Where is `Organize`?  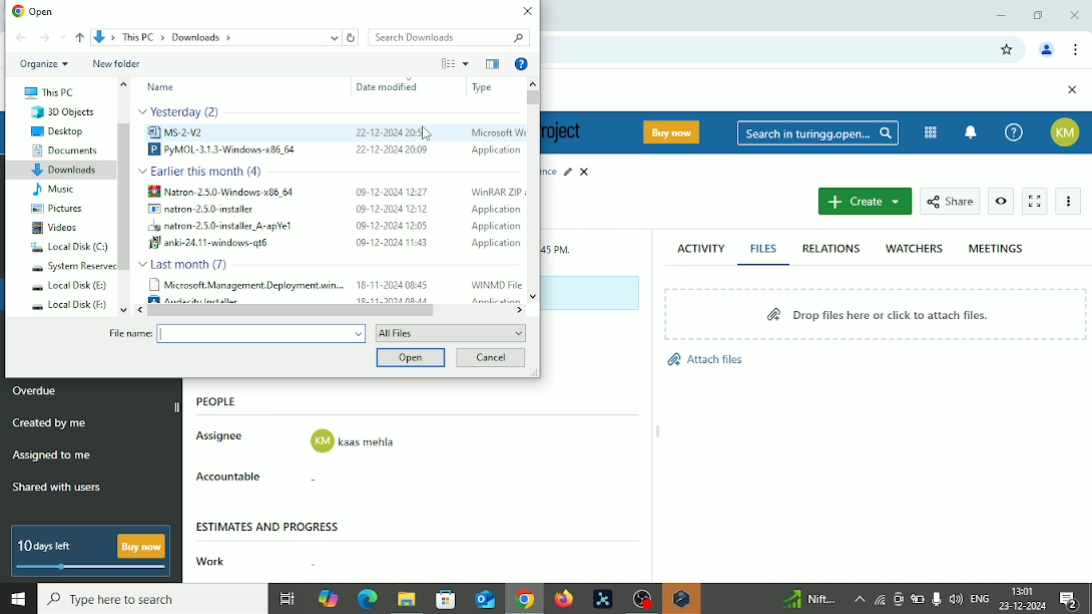
Organize is located at coordinates (44, 63).